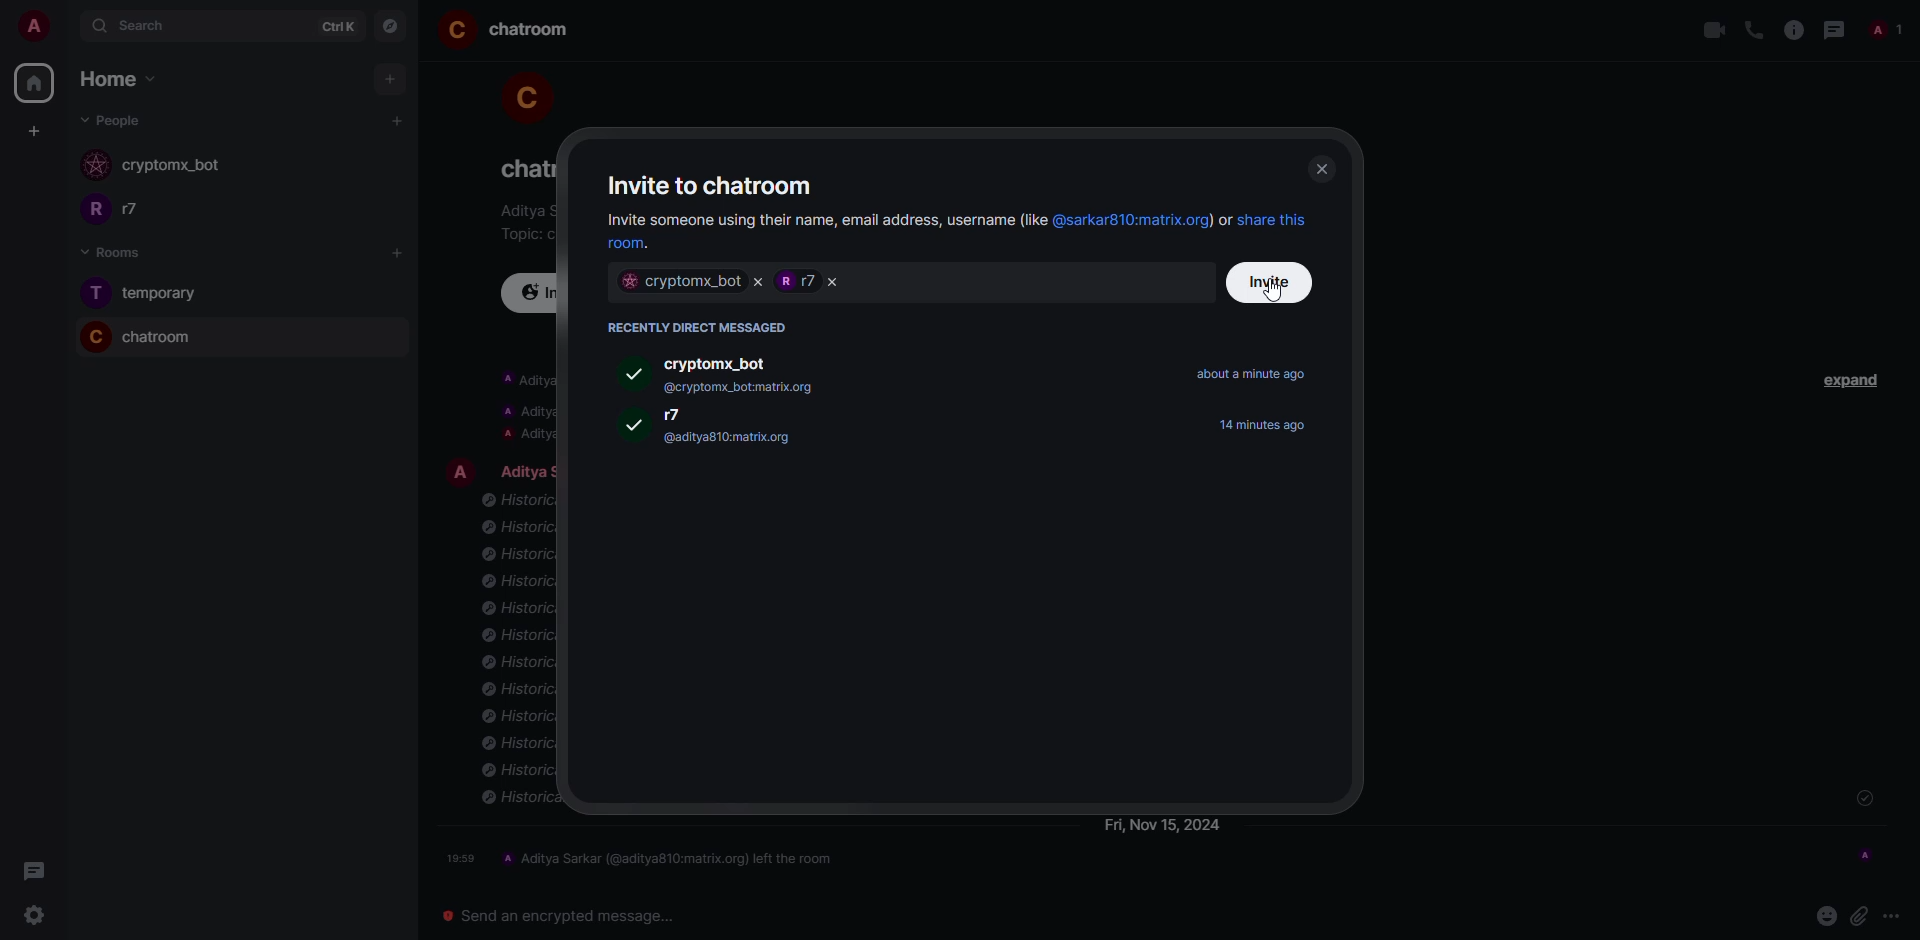  What do you see at coordinates (516, 653) in the screenshot?
I see `info` at bounding box center [516, 653].